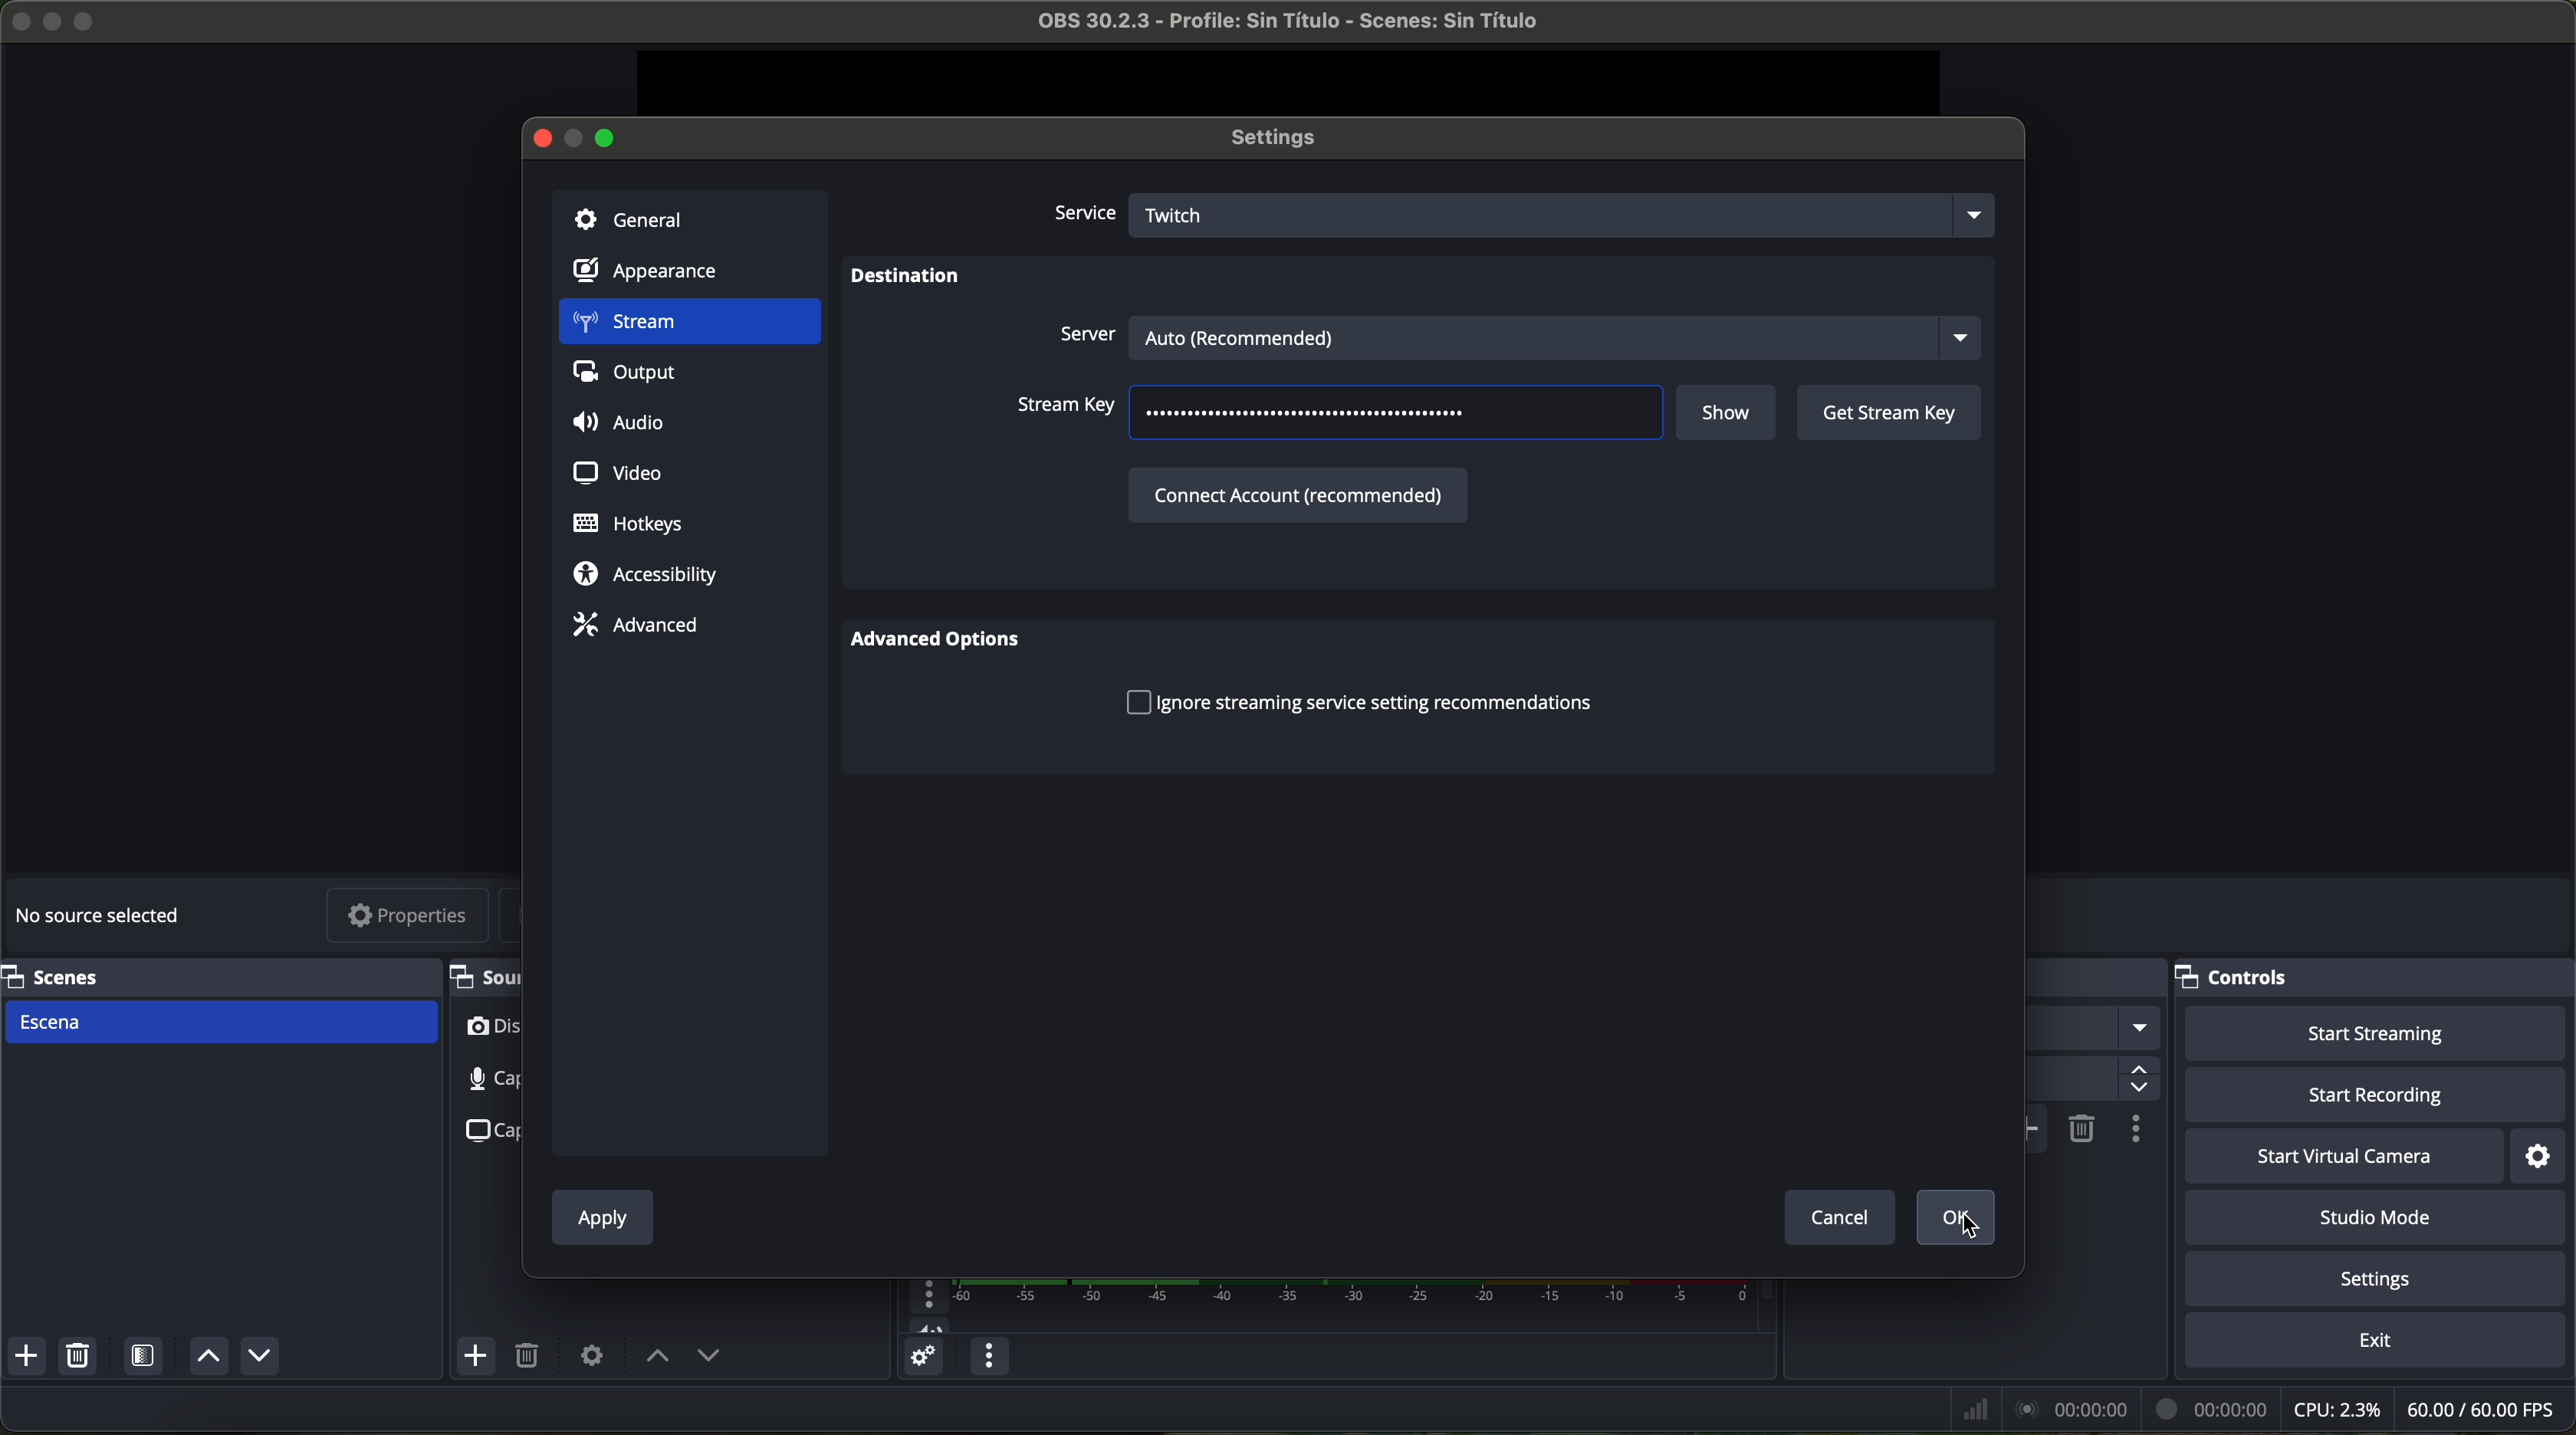 The width and height of the screenshot is (2576, 1435). I want to click on advanced audio properties, so click(923, 1360).